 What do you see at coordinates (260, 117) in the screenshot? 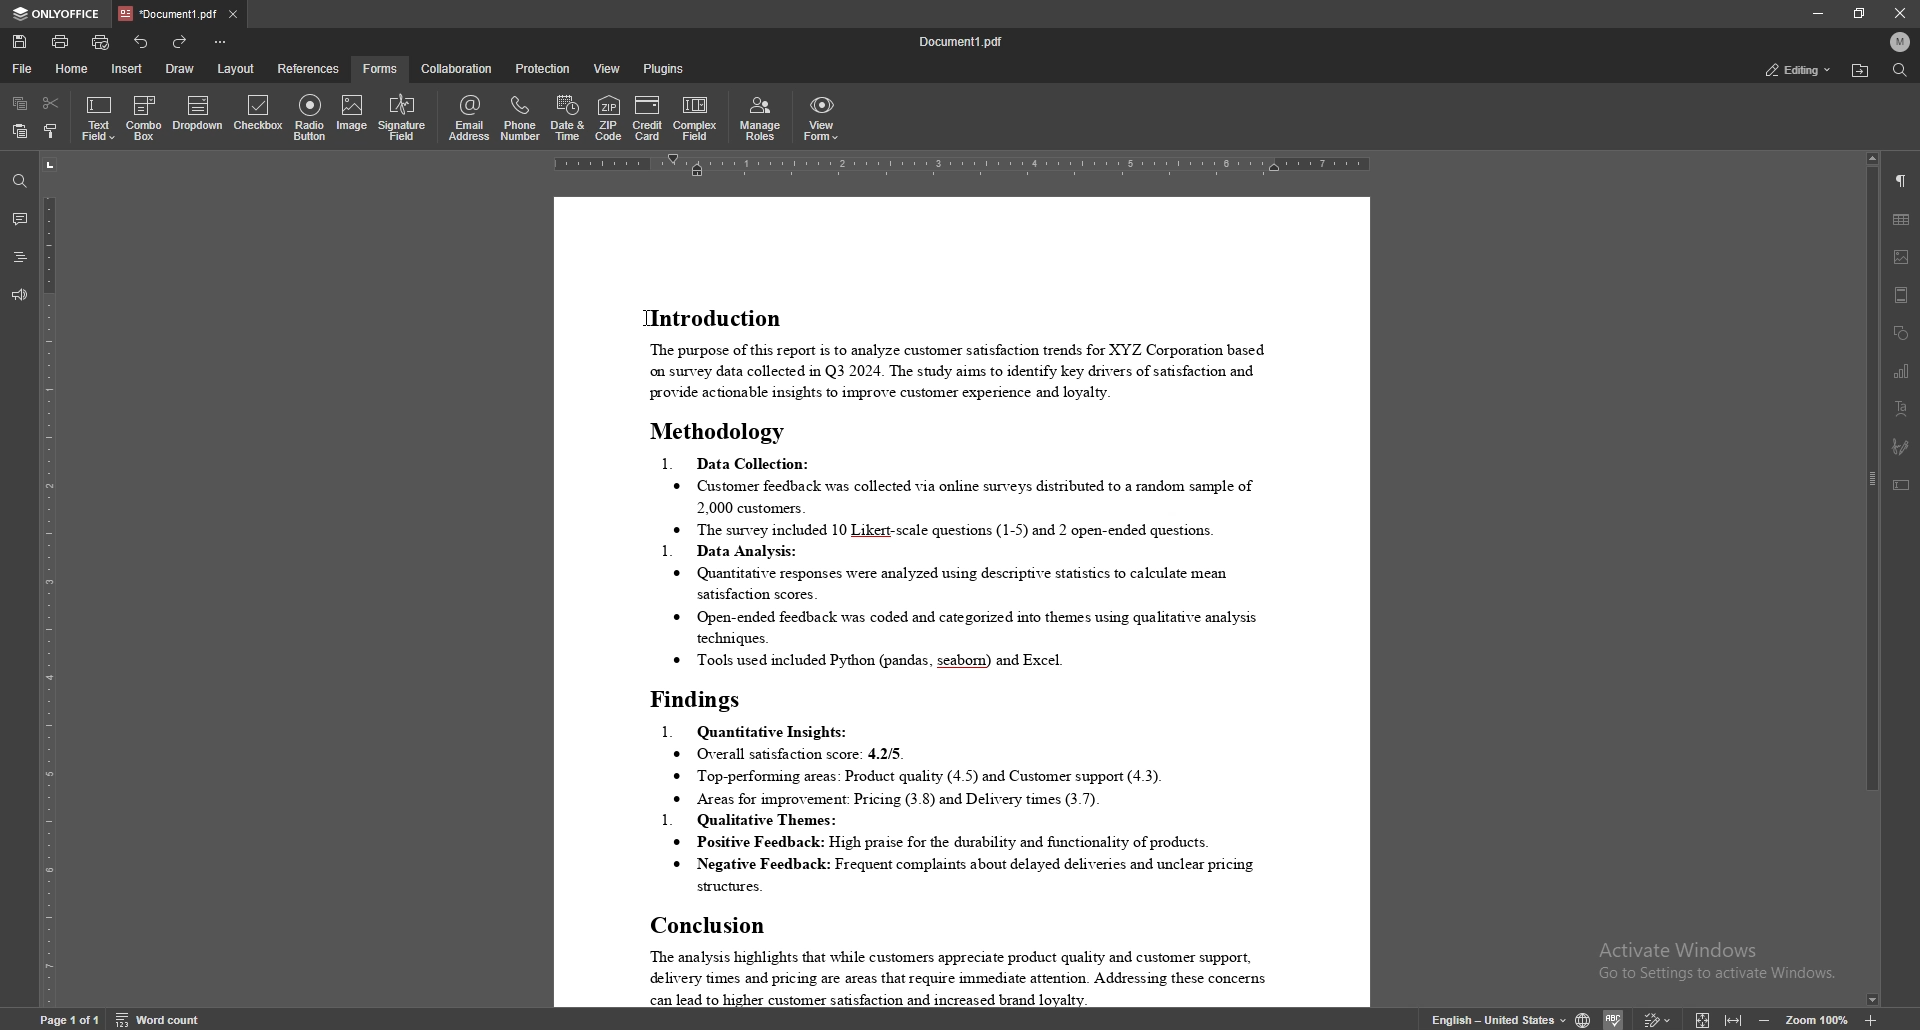
I see `checkbox` at bounding box center [260, 117].